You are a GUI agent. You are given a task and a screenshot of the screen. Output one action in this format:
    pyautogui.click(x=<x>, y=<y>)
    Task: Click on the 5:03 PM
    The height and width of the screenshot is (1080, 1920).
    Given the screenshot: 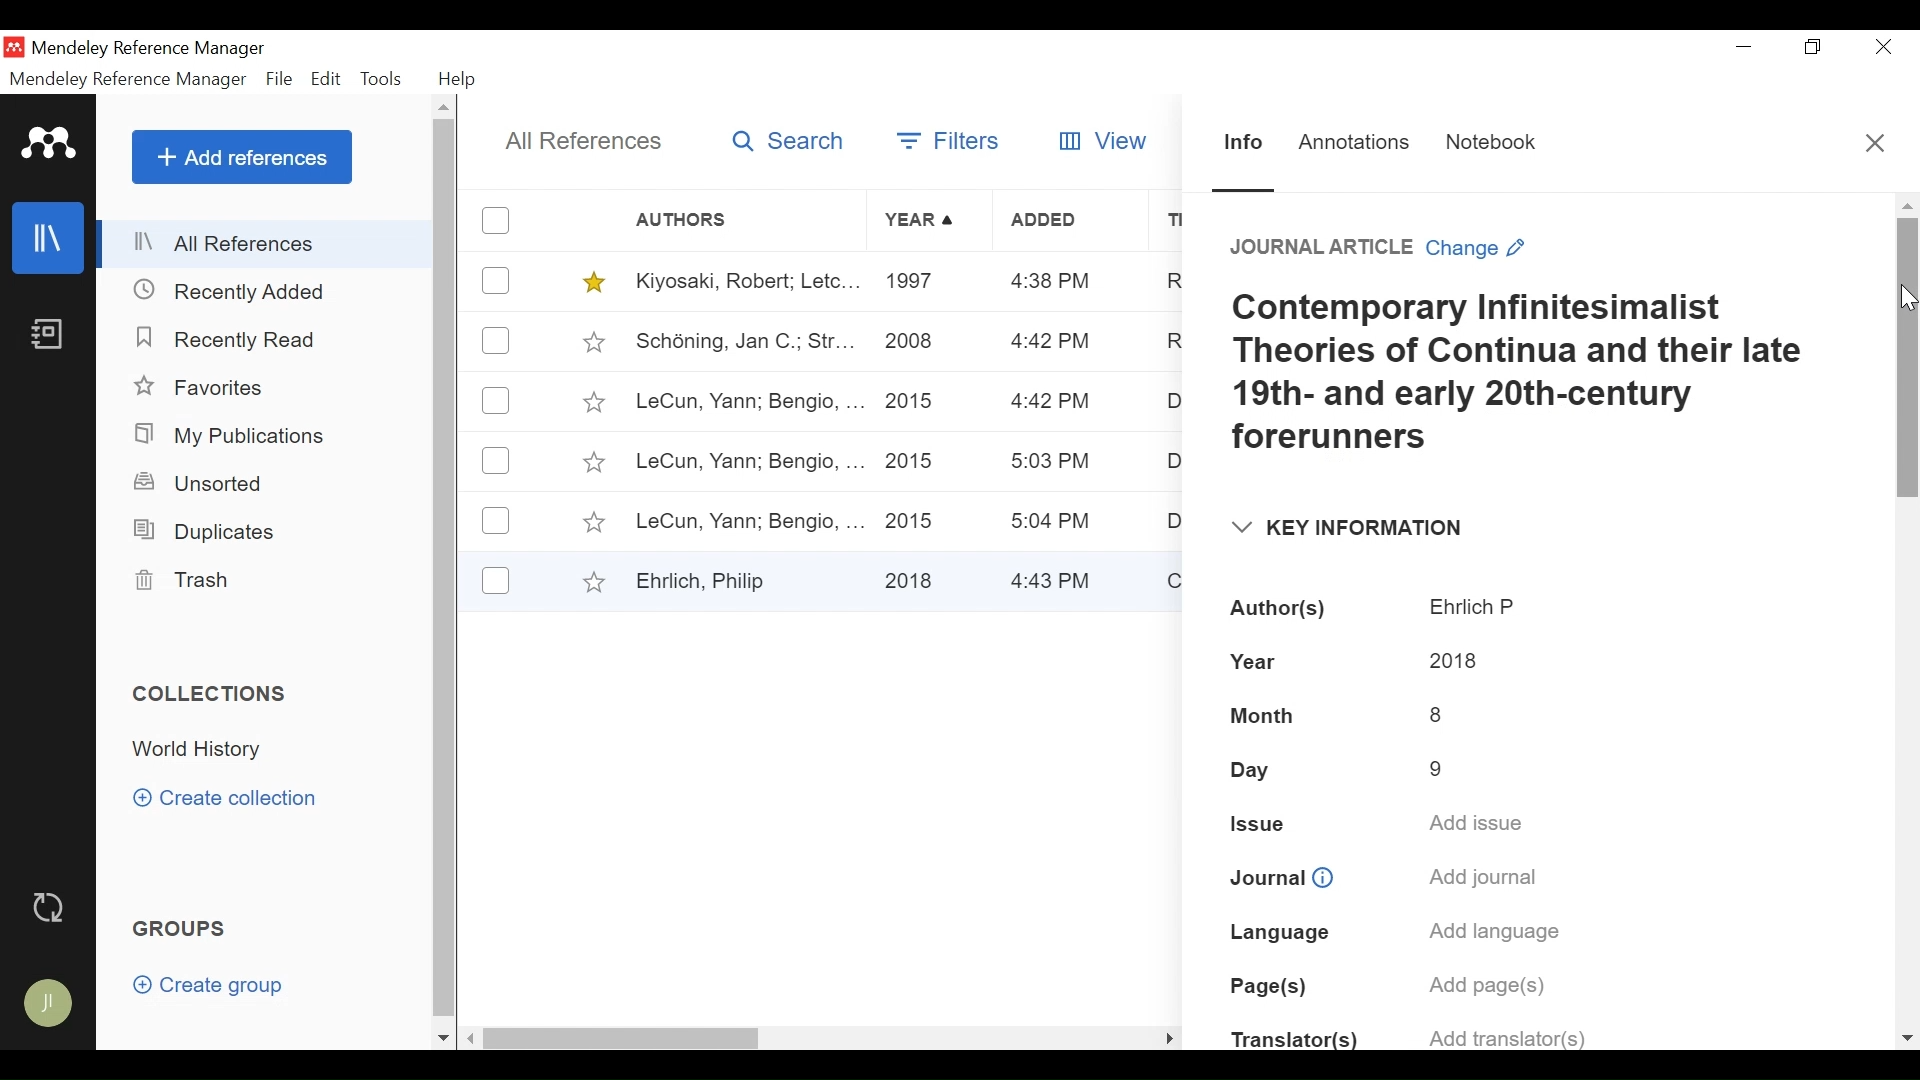 What is the action you would take?
    pyautogui.click(x=1053, y=464)
    